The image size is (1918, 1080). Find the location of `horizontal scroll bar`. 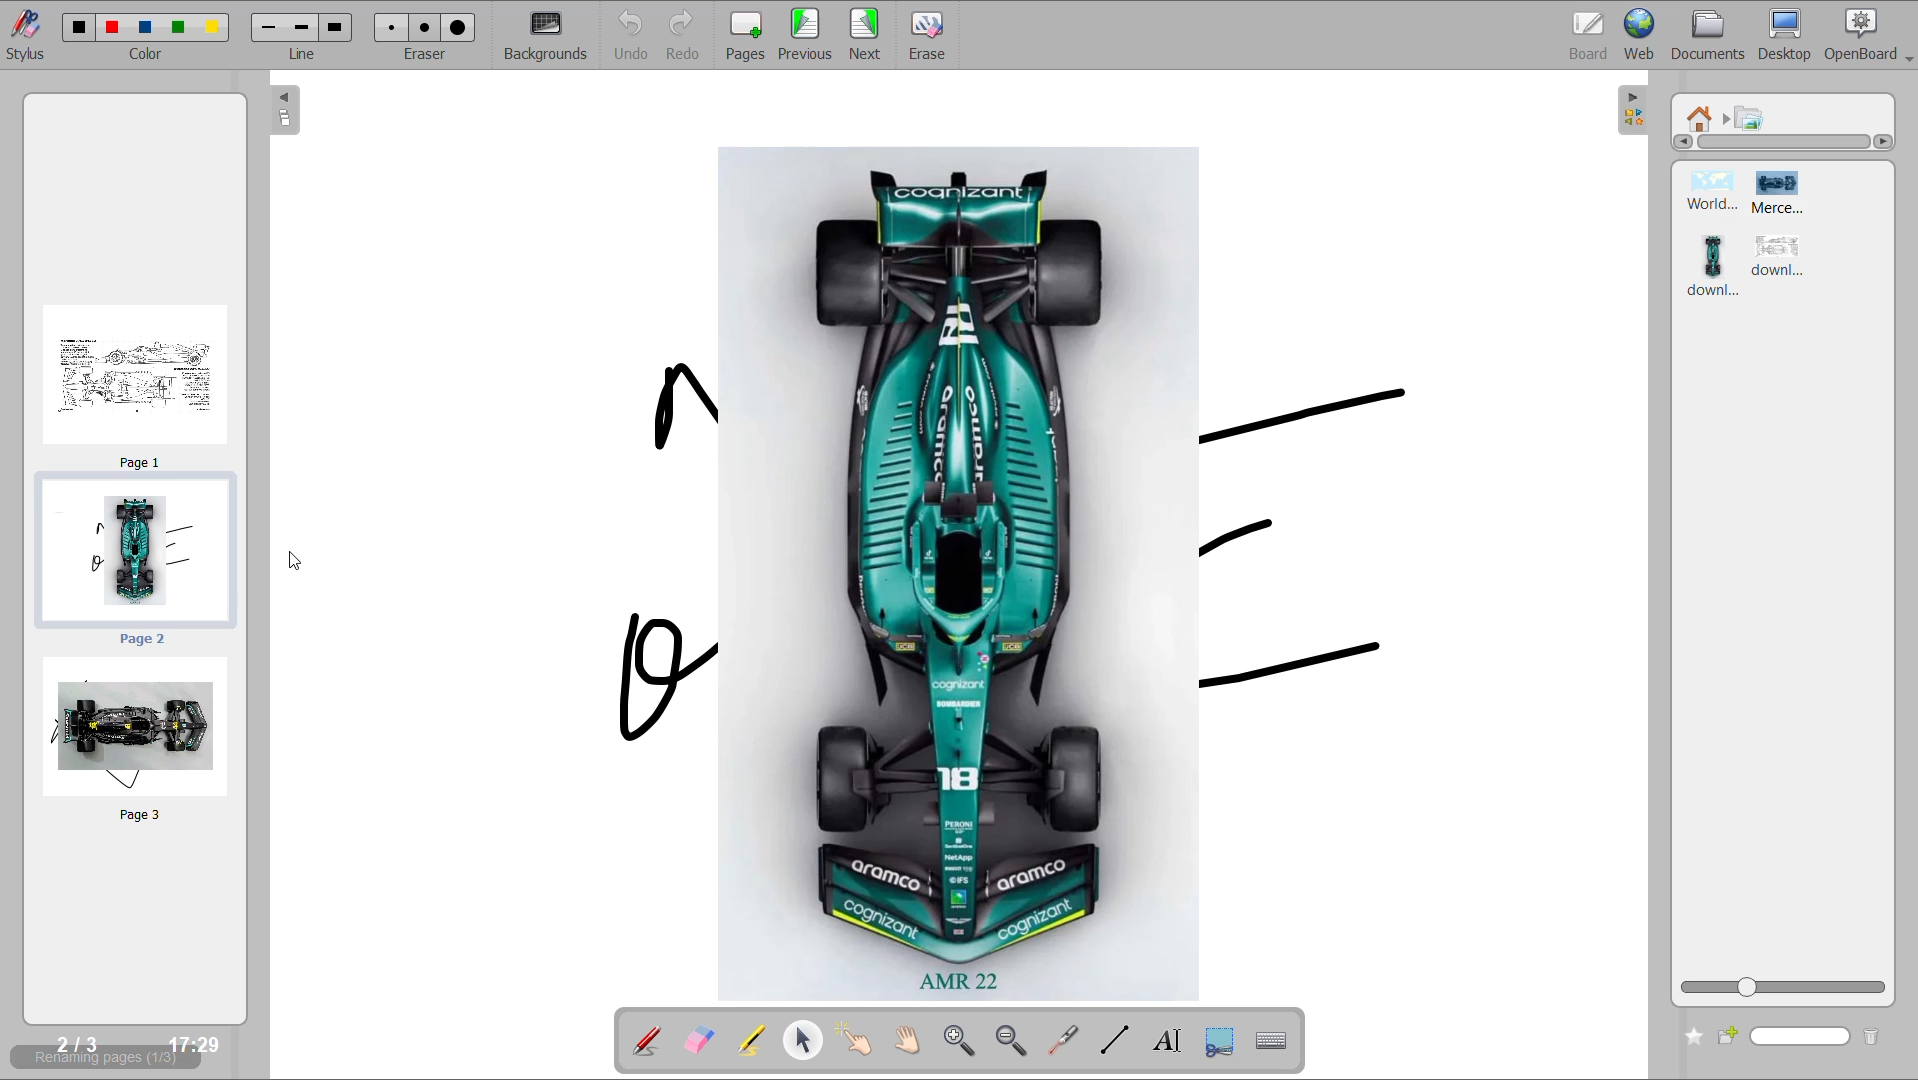

horizontal scroll bar is located at coordinates (1783, 144).